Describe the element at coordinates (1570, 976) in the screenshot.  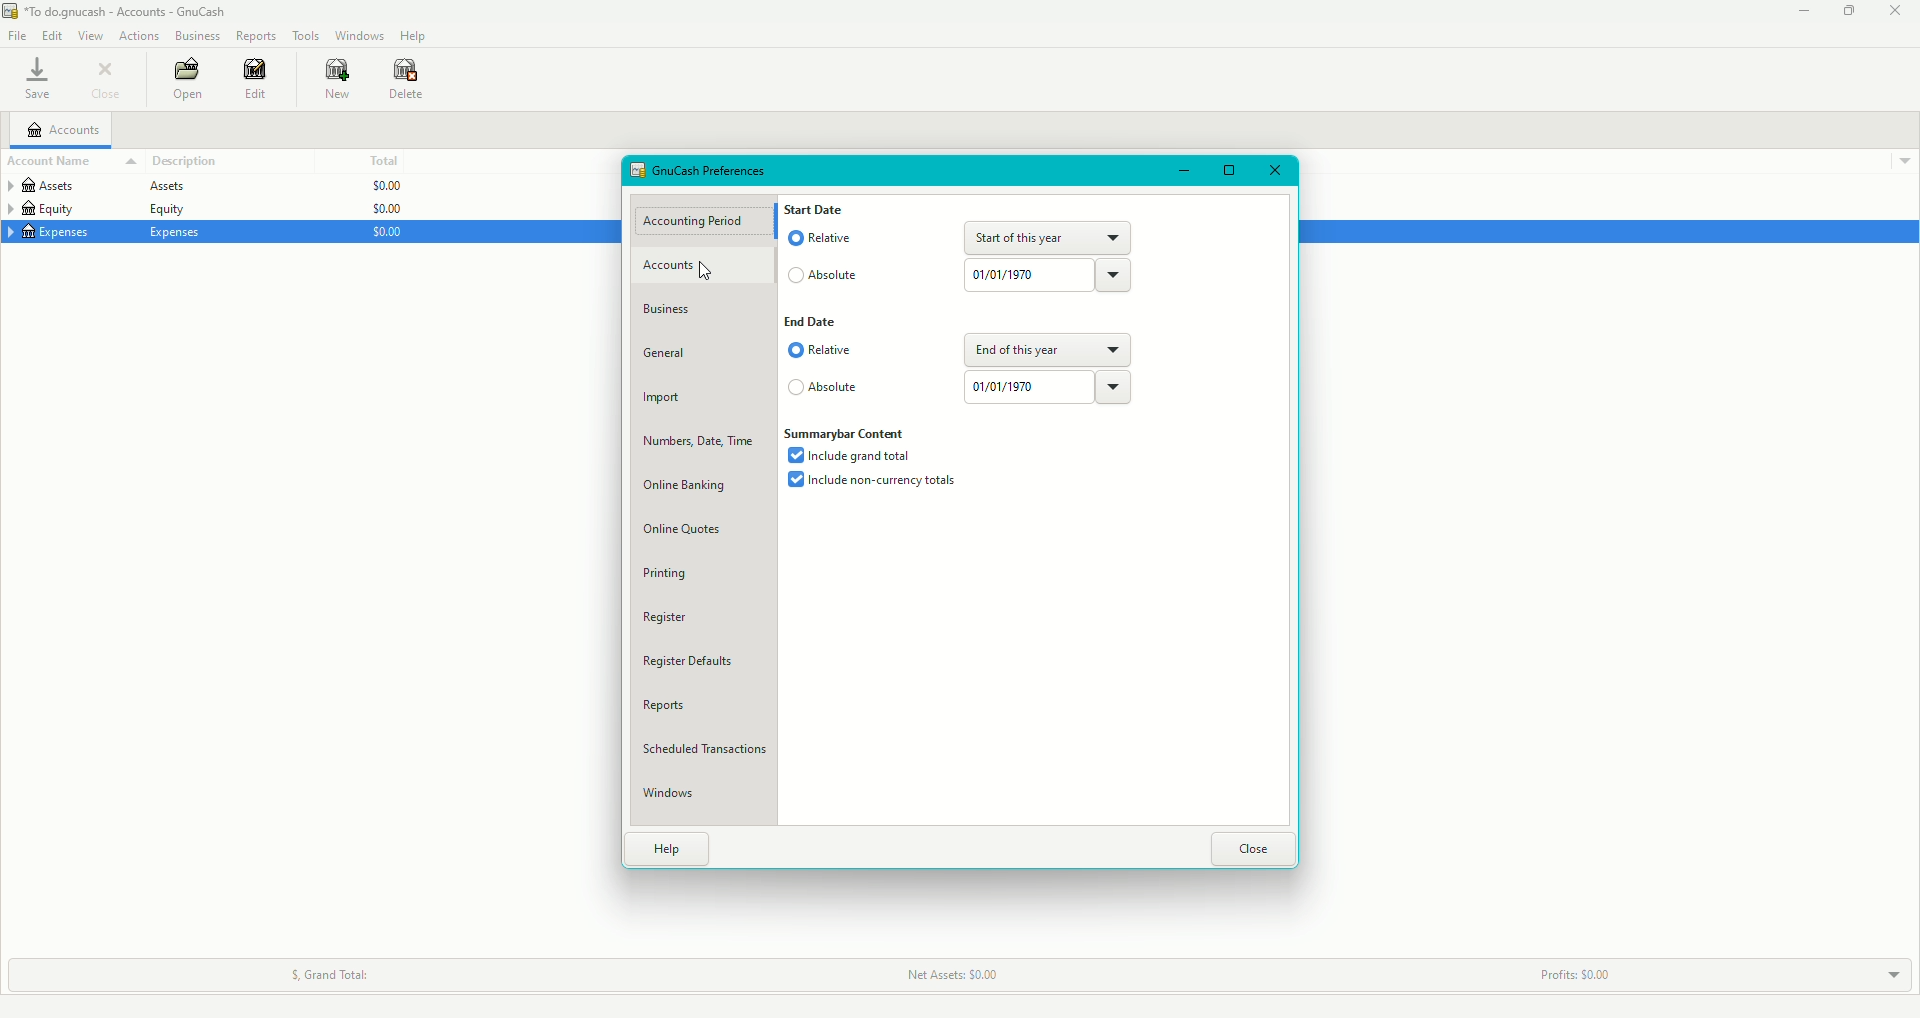
I see `Profits` at that location.